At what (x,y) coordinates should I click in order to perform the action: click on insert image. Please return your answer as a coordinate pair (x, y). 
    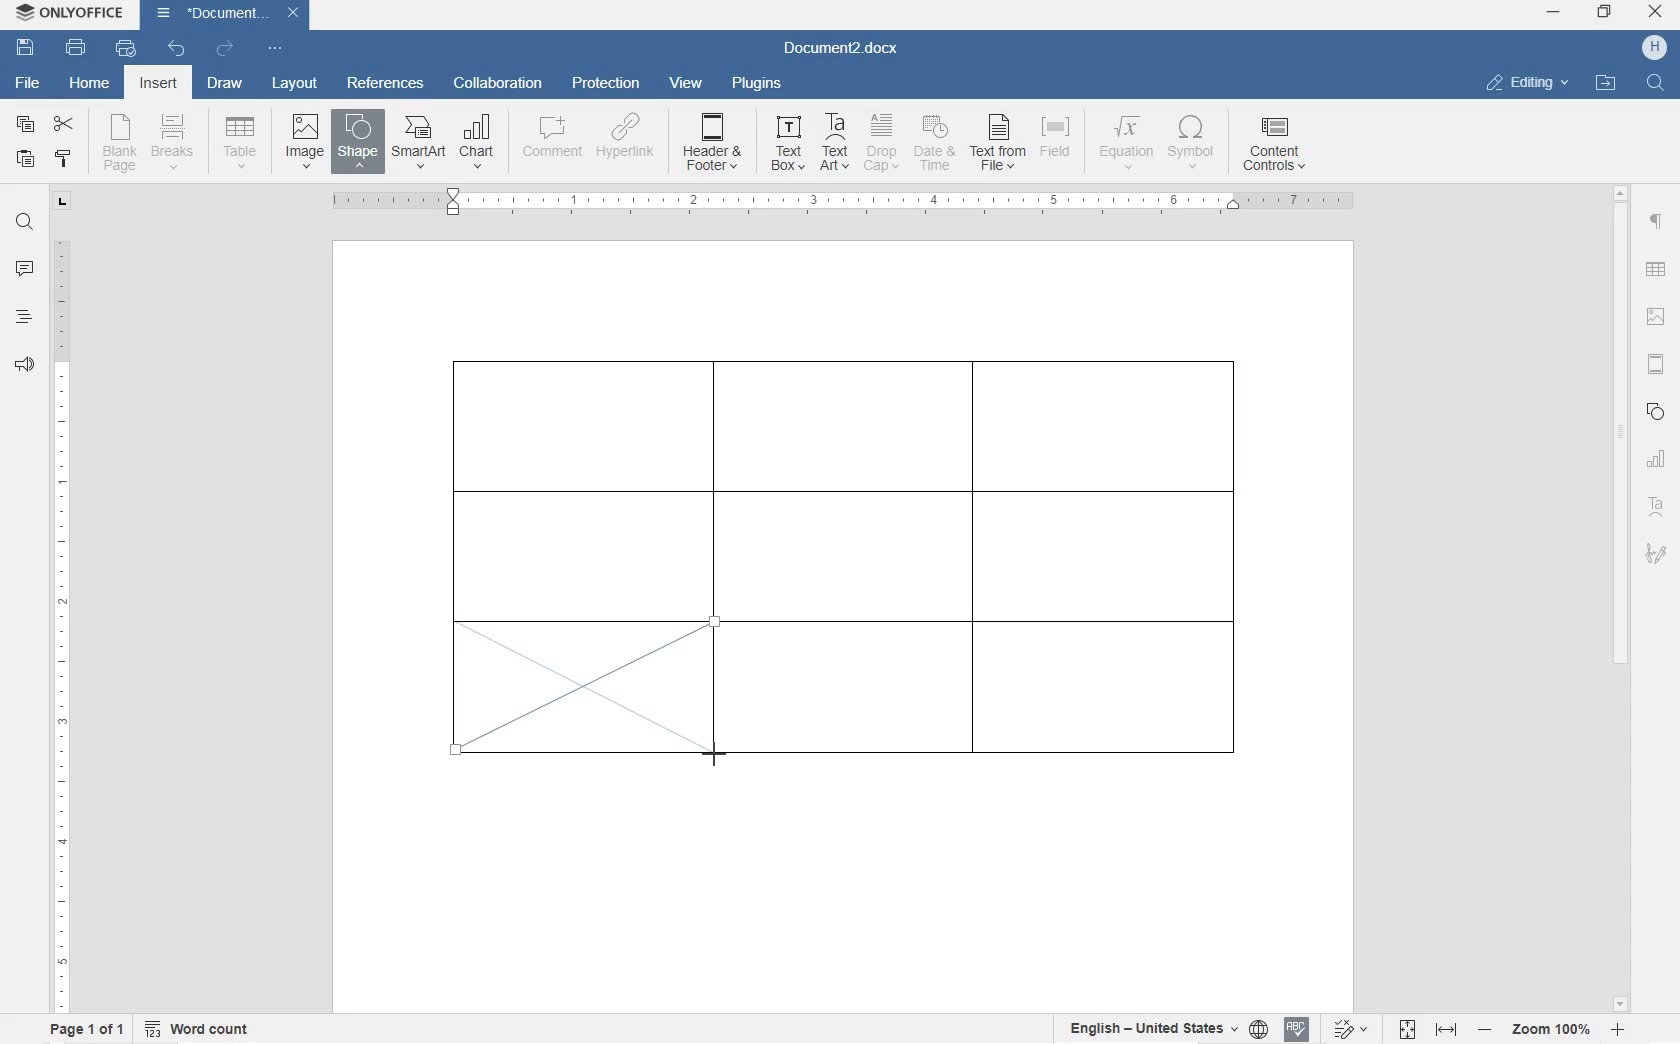
    Looking at the image, I should click on (305, 139).